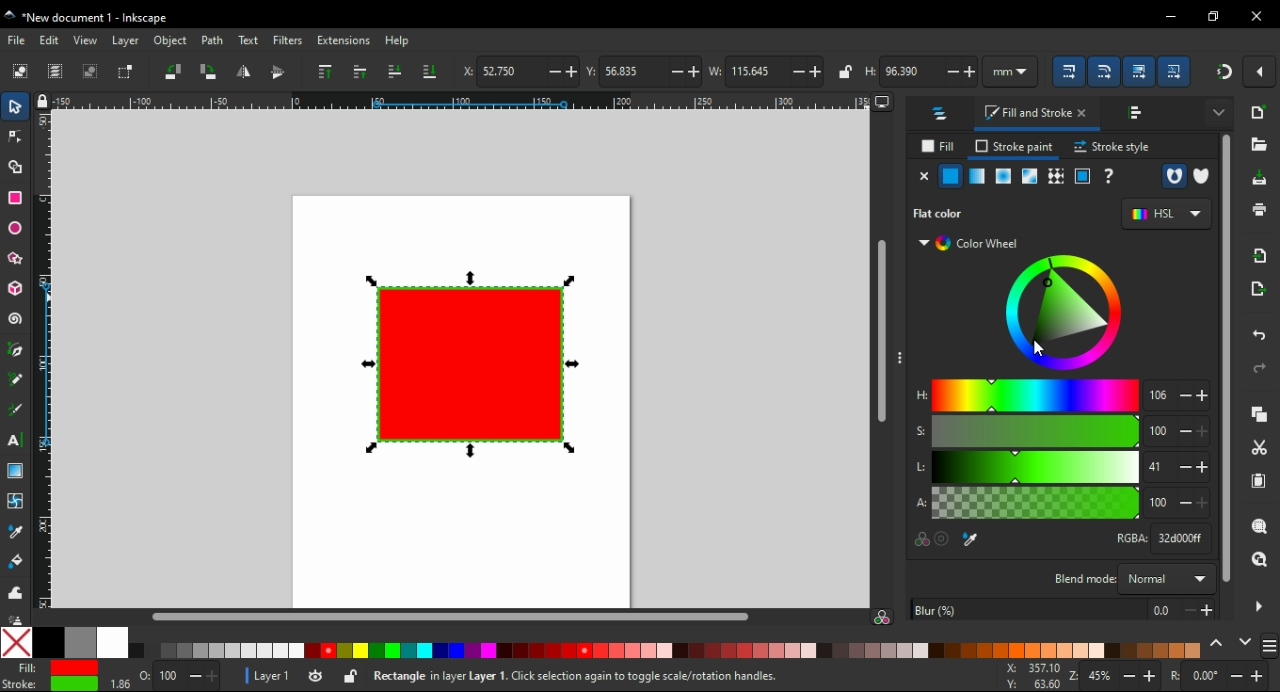  I want to click on fill rule, so click(1200, 177).